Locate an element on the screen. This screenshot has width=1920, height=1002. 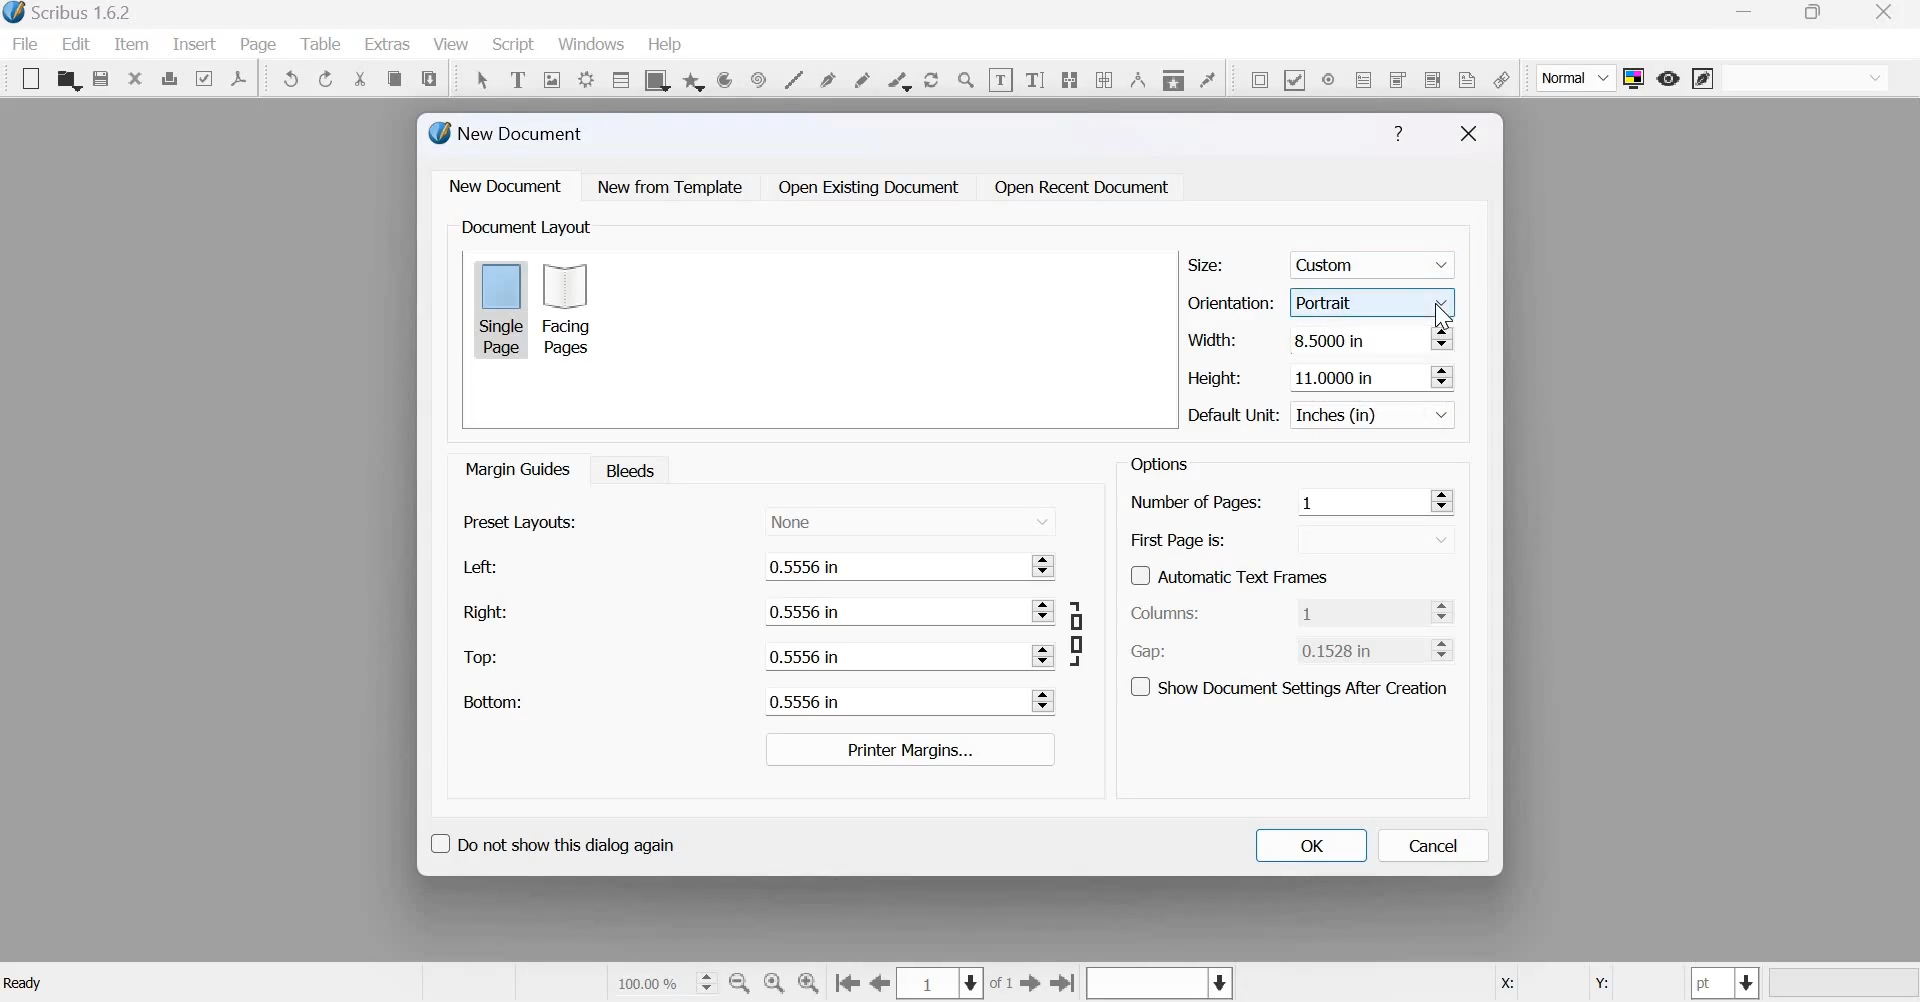
Present layouts:  is located at coordinates (521, 521).